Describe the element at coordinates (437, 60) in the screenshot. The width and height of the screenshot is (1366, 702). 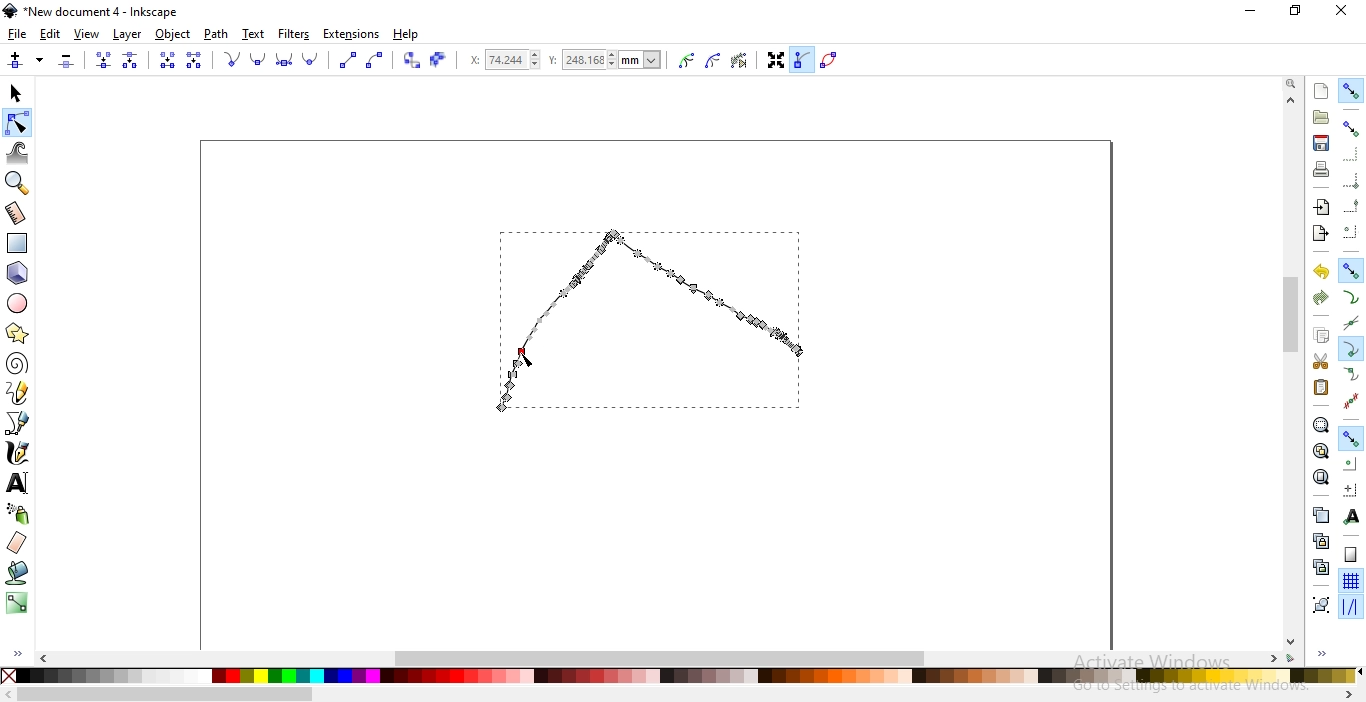
I see `convert selected objects strokes to paths` at that location.